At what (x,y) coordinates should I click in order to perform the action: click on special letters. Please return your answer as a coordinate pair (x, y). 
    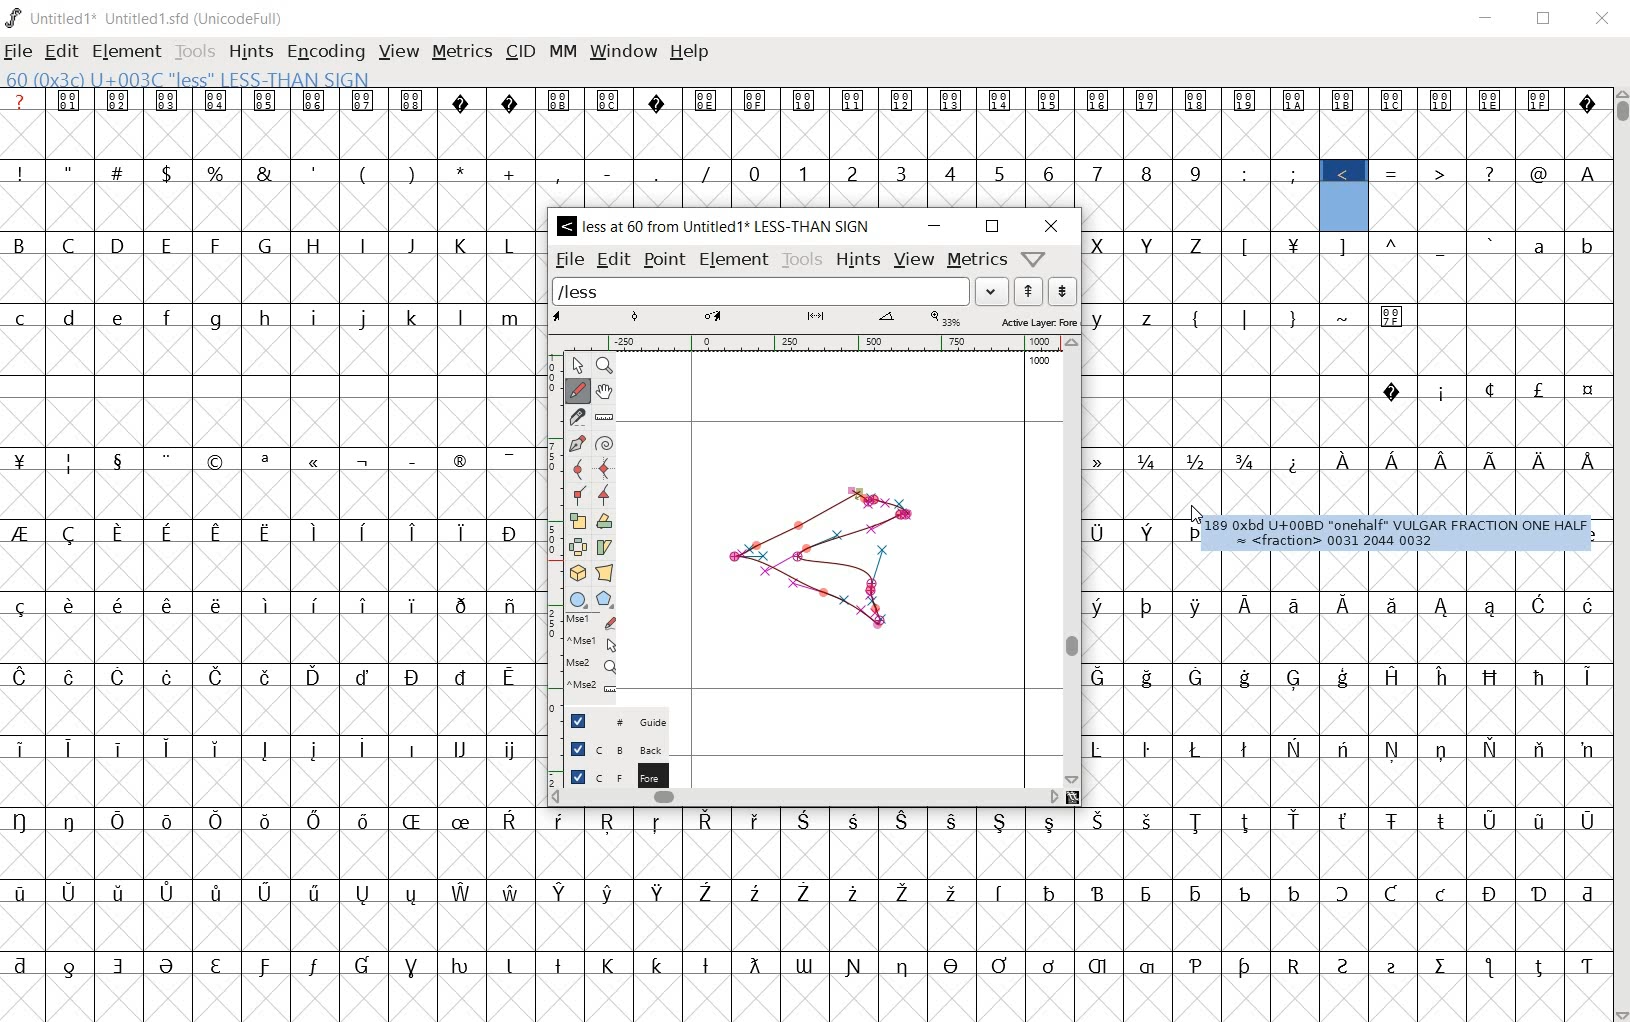
    Looking at the image, I should click on (1347, 676).